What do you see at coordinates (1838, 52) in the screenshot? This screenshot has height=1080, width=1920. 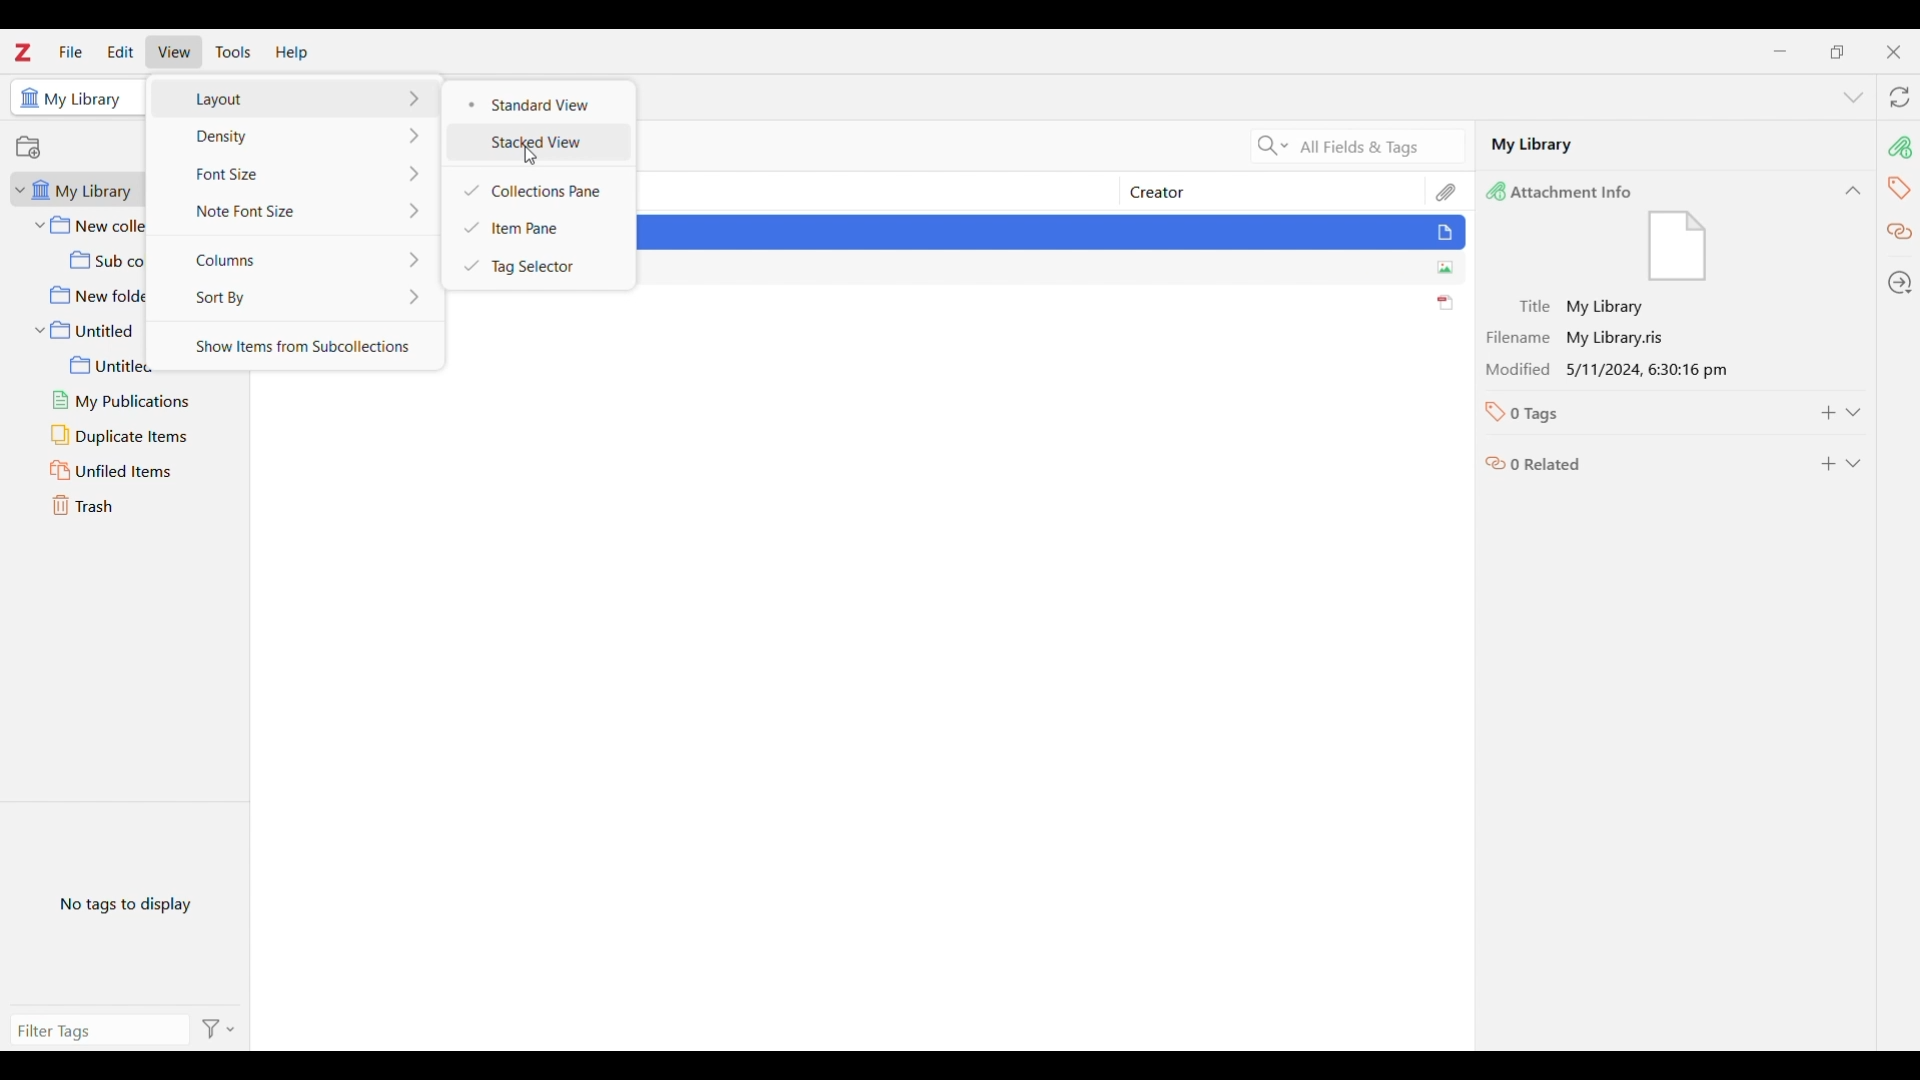 I see `Show interface in a smaller tab` at bounding box center [1838, 52].